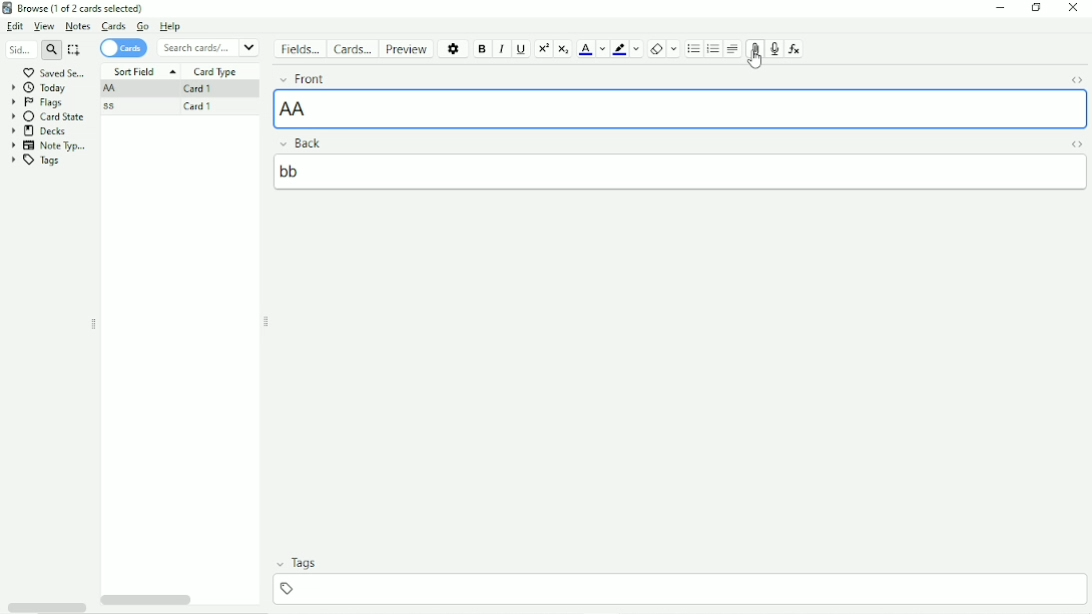 The width and height of the screenshot is (1092, 614). What do you see at coordinates (148, 600) in the screenshot?
I see `Horizontal scrollbar` at bounding box center [148, 600].